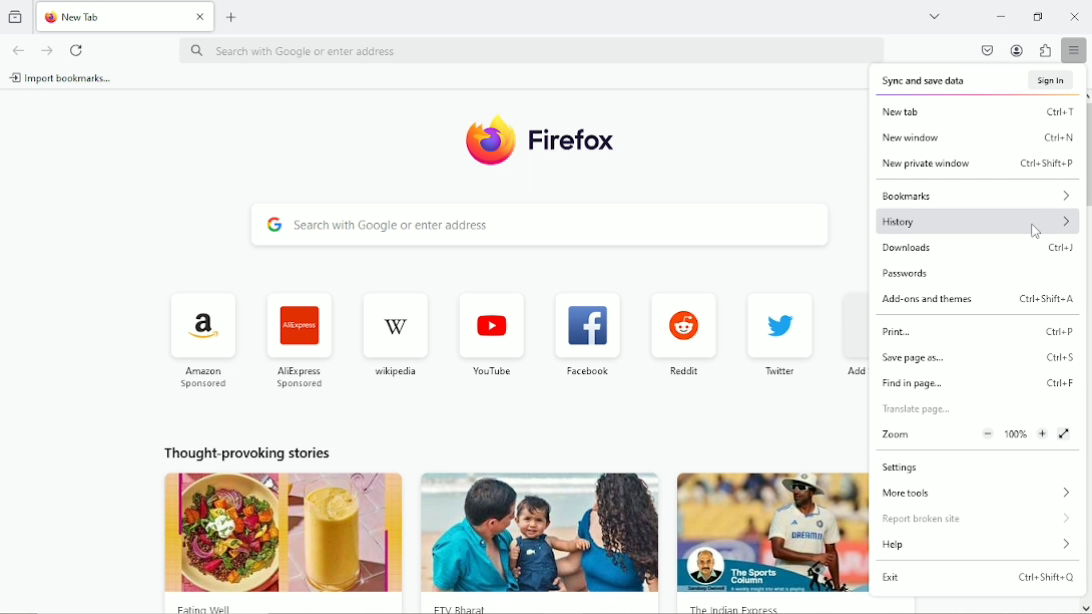 This screenshot has width=1092, height=614. What do you see at coordinates (975, 198) in the screenshot?
I see `bookmarks` at bounding box center [975, 198].